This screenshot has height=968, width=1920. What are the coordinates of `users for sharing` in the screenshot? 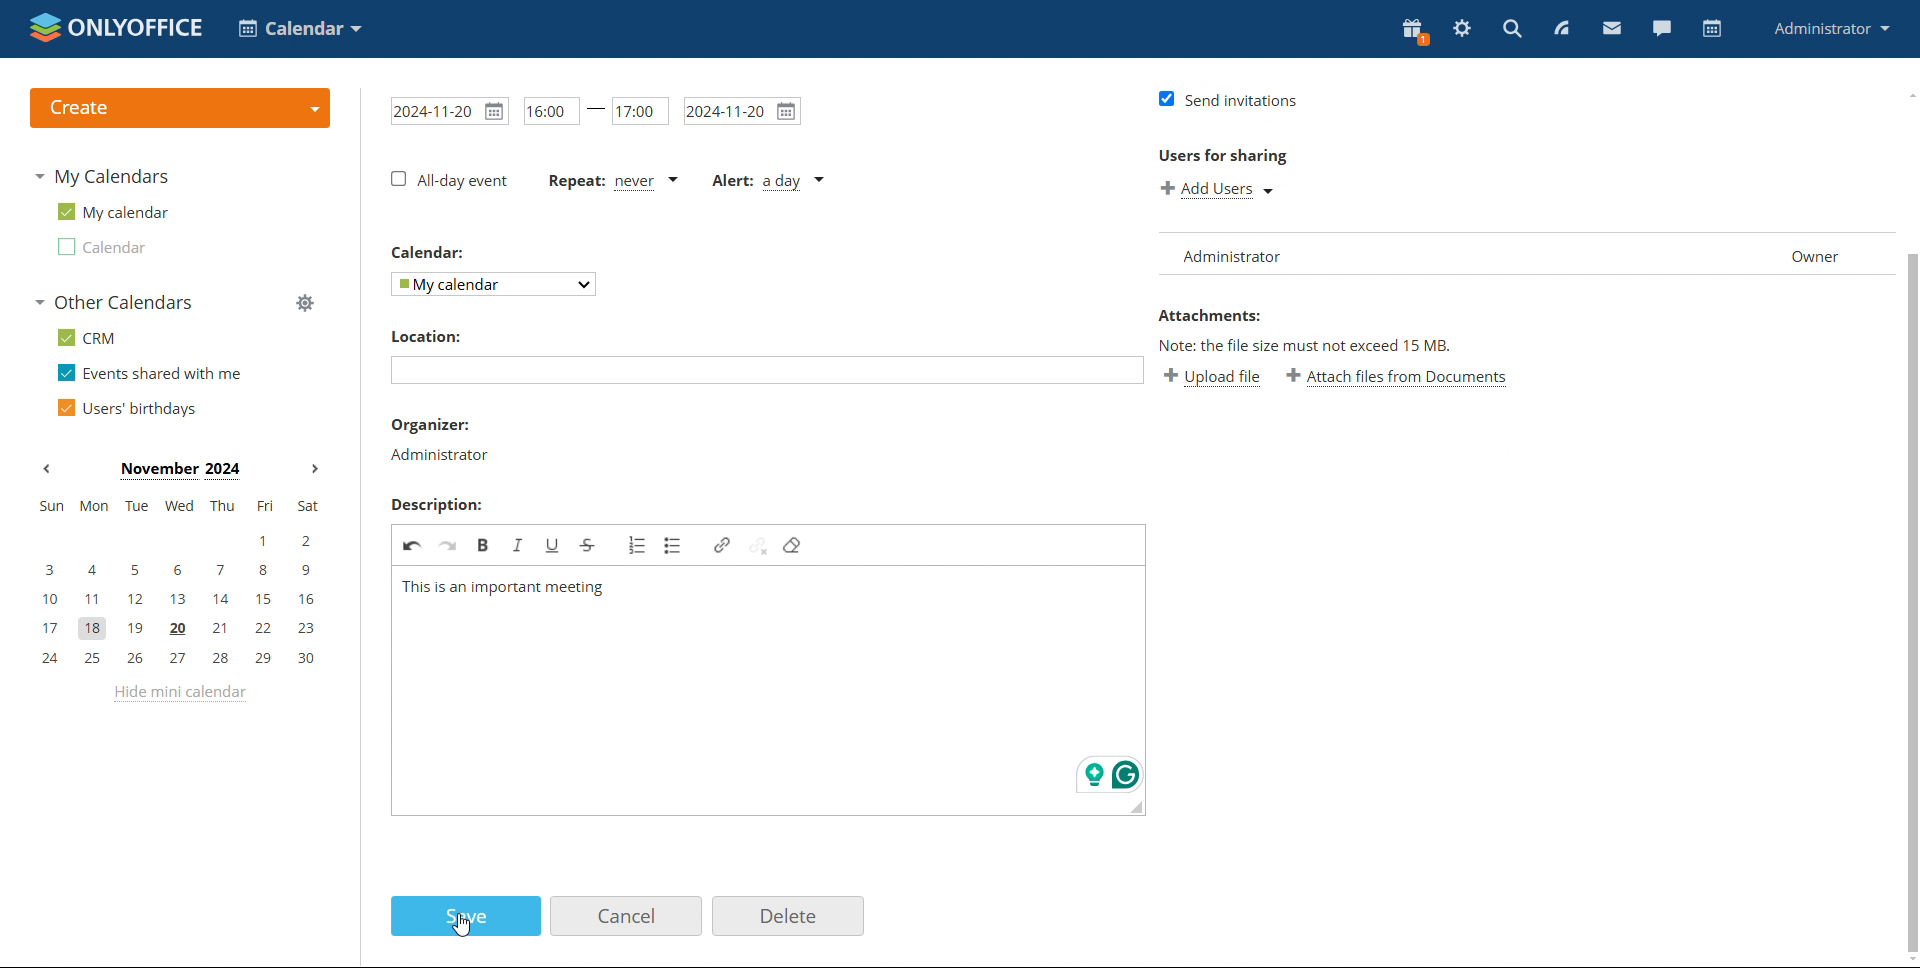 It's located at (1220, 157).